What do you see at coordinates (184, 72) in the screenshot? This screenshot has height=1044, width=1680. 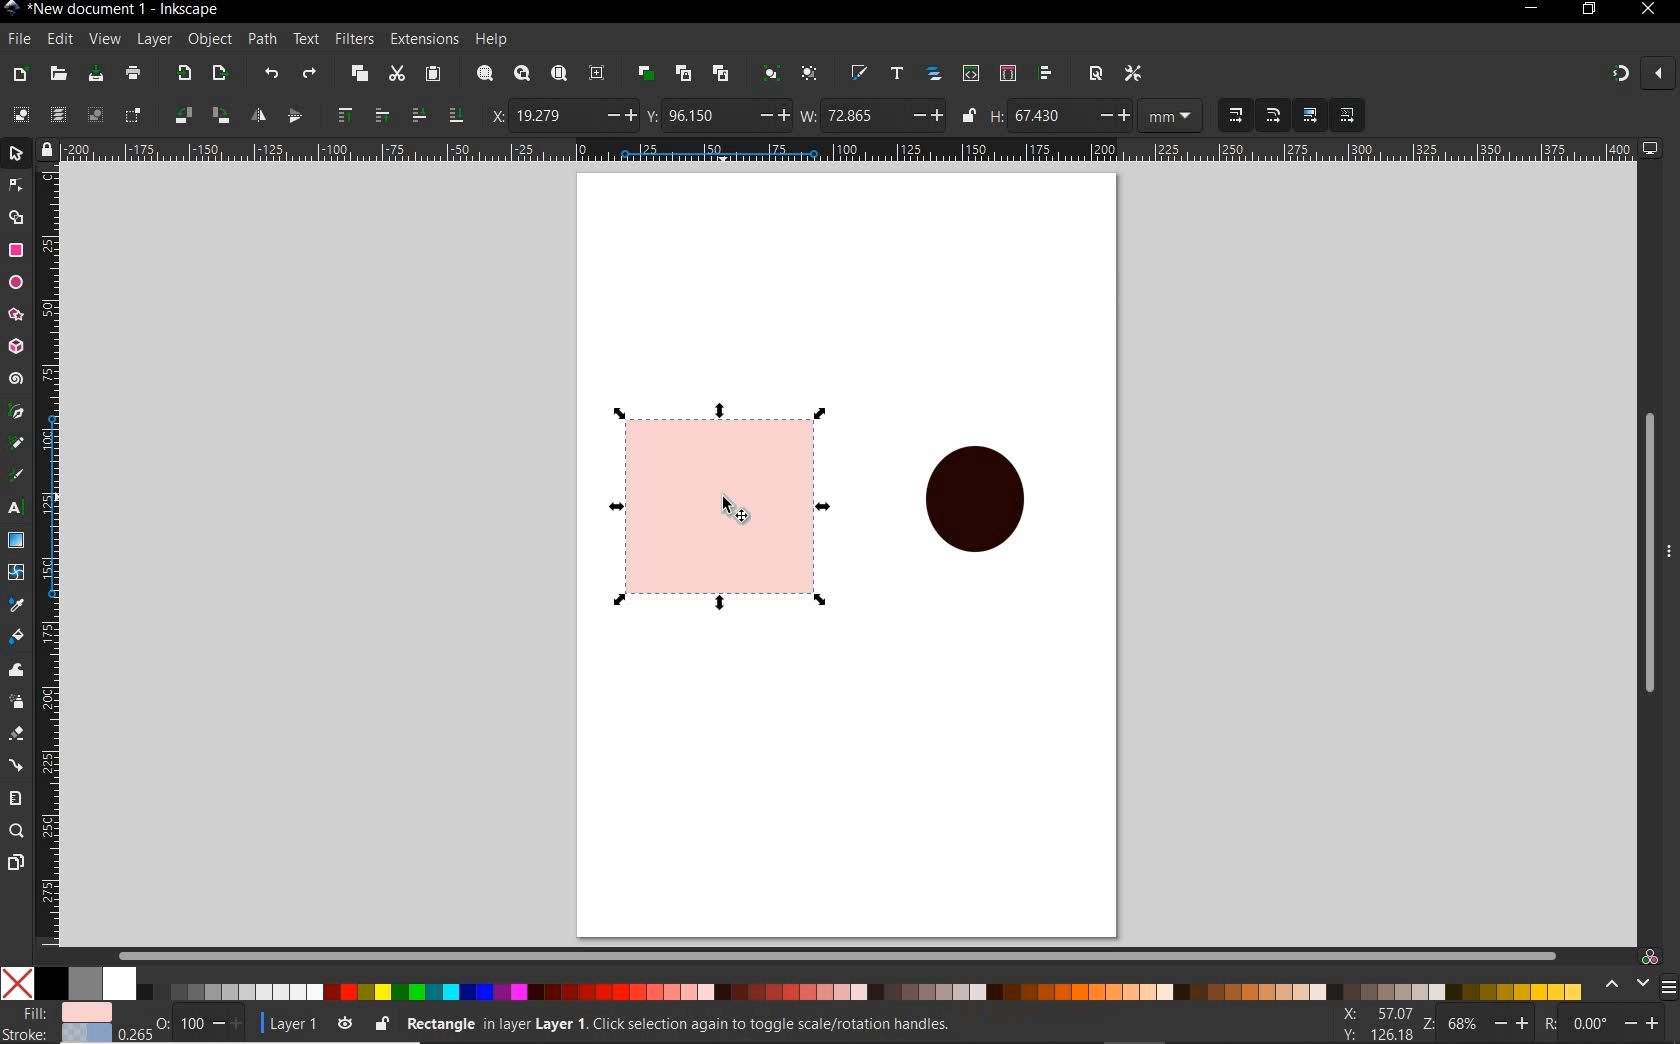 I see `export` at bounding box center [184, 72].